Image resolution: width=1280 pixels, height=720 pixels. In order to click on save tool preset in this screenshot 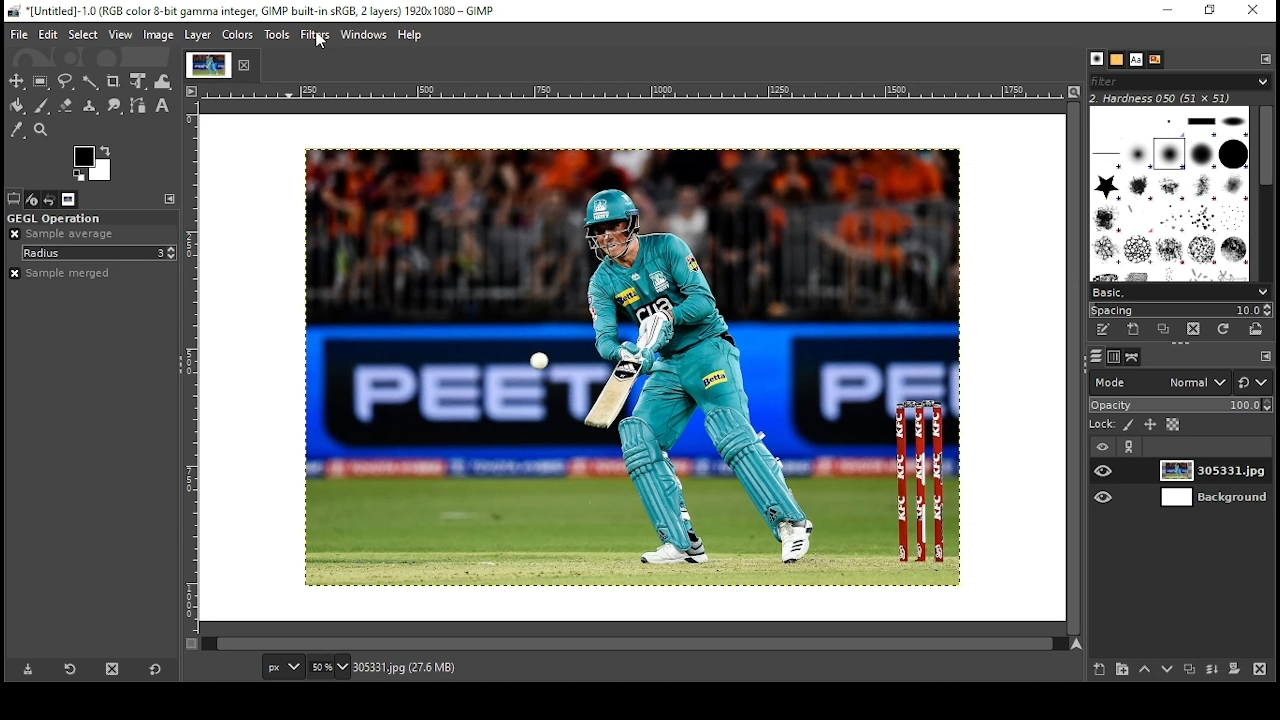, I will do `click(29, 669)`.